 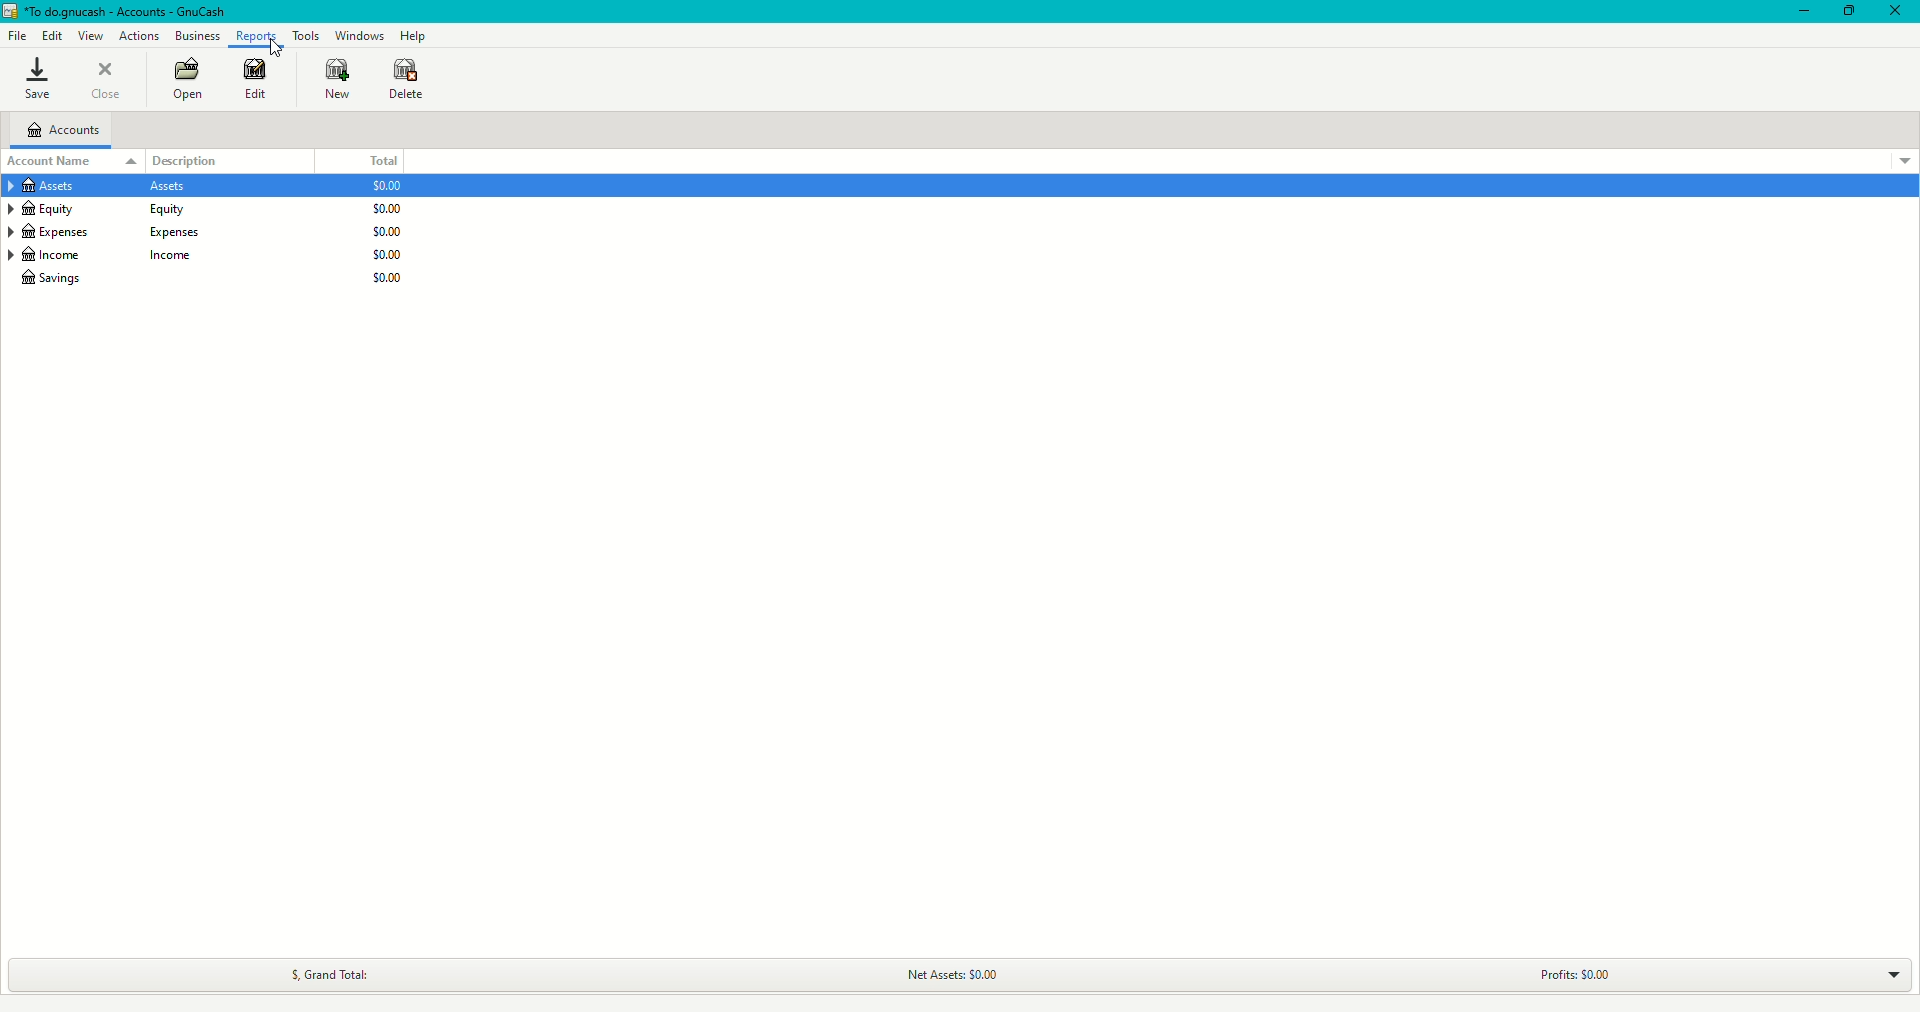 I want to click on Minimize, so click(x=1794, y=13).